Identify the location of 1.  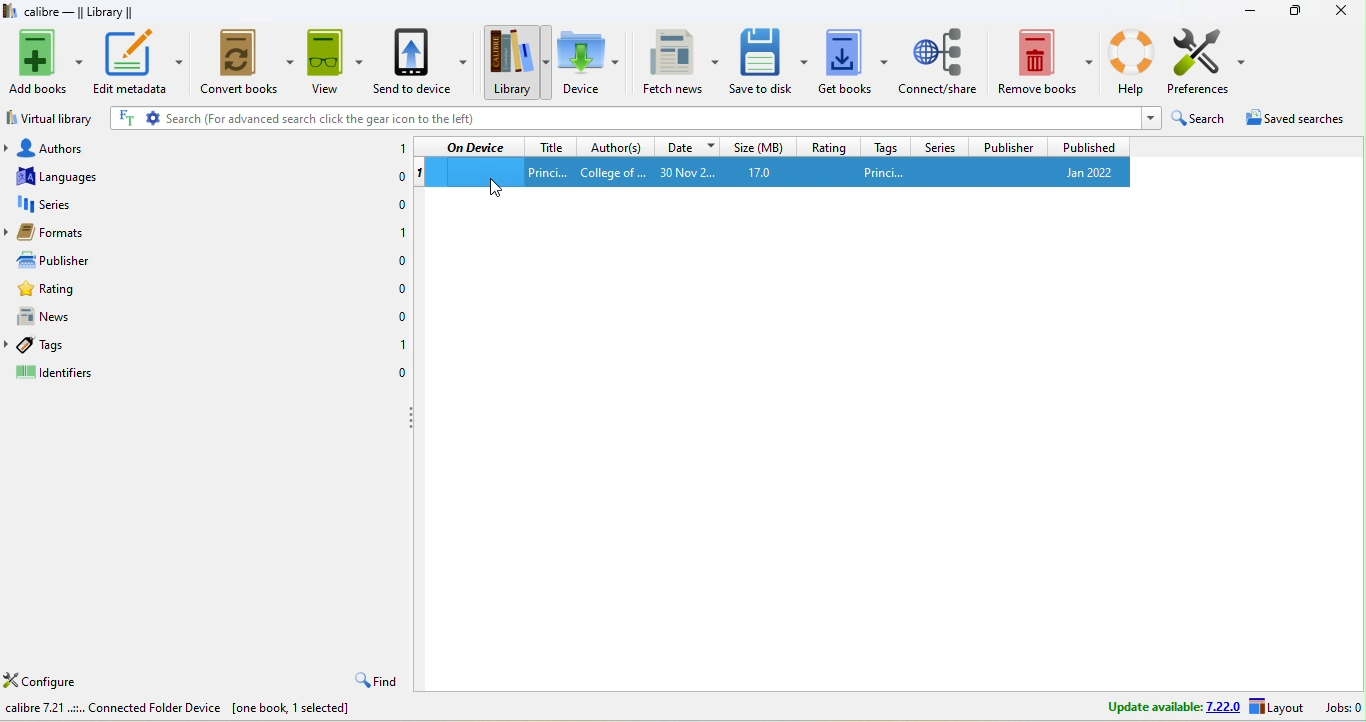
(401, 349).